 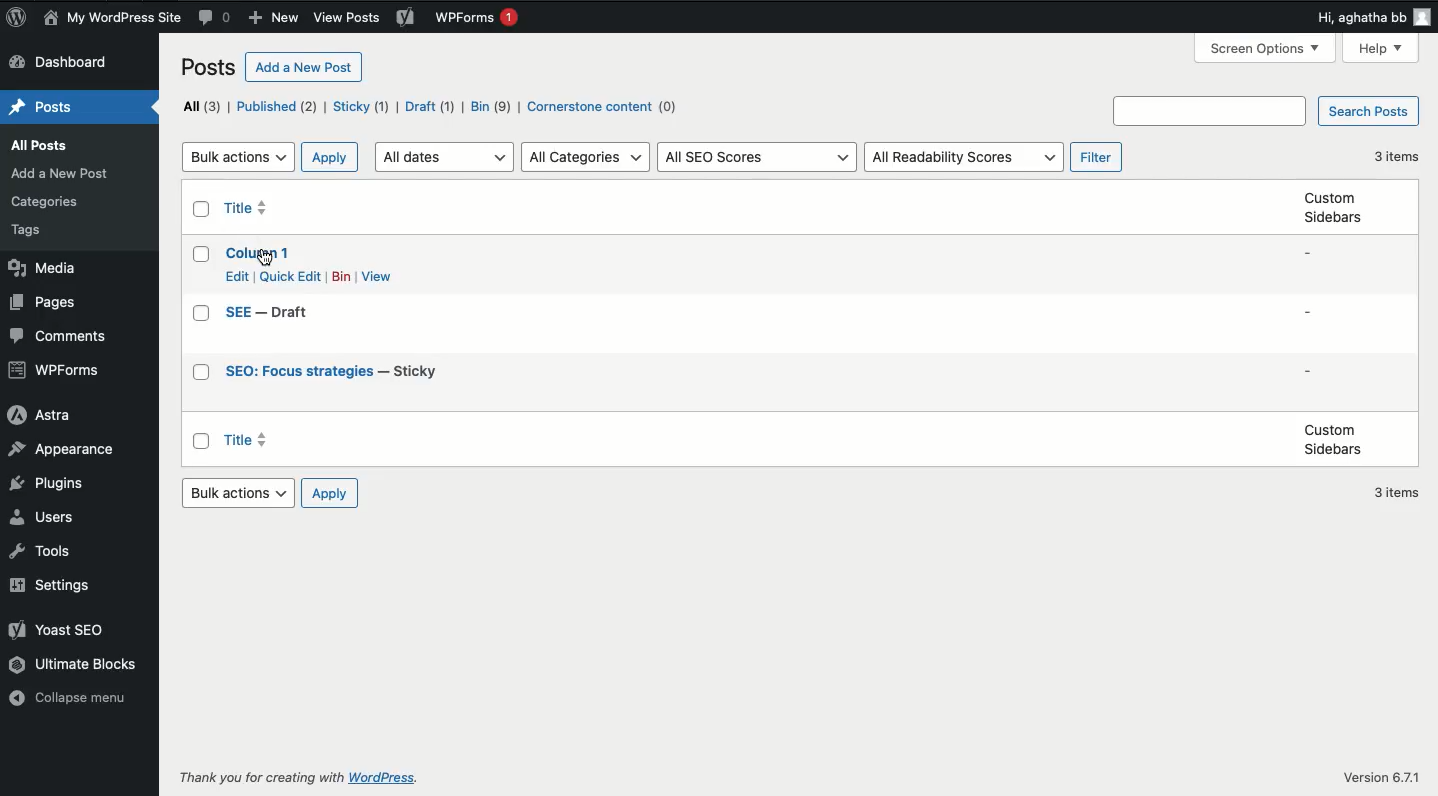 What do you see at coordinates (408, 18) in the screenshot?
I see `Yoast` at bounding box center [408, 18].